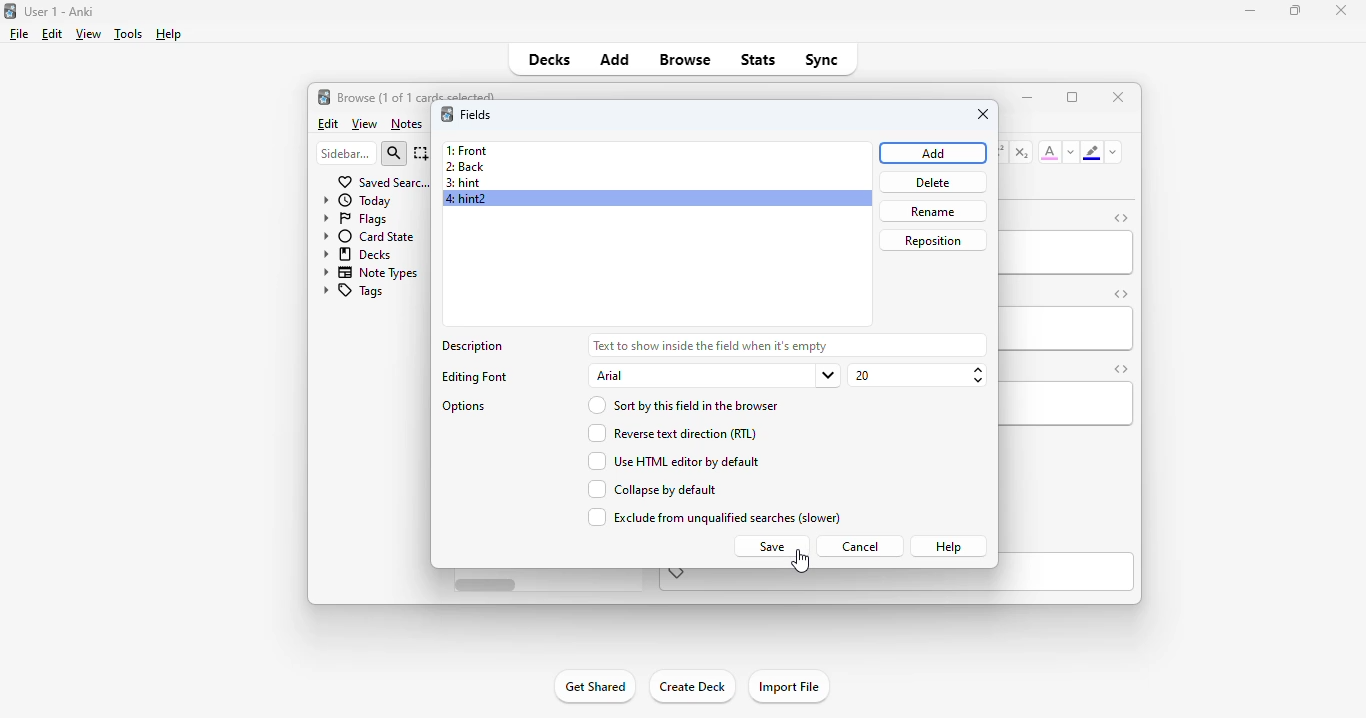 The image size is (1366, 718). What do you see at coordinates (651, 489) in the screenshot?
I see `collapse by default` at bounding box center [651, 489].